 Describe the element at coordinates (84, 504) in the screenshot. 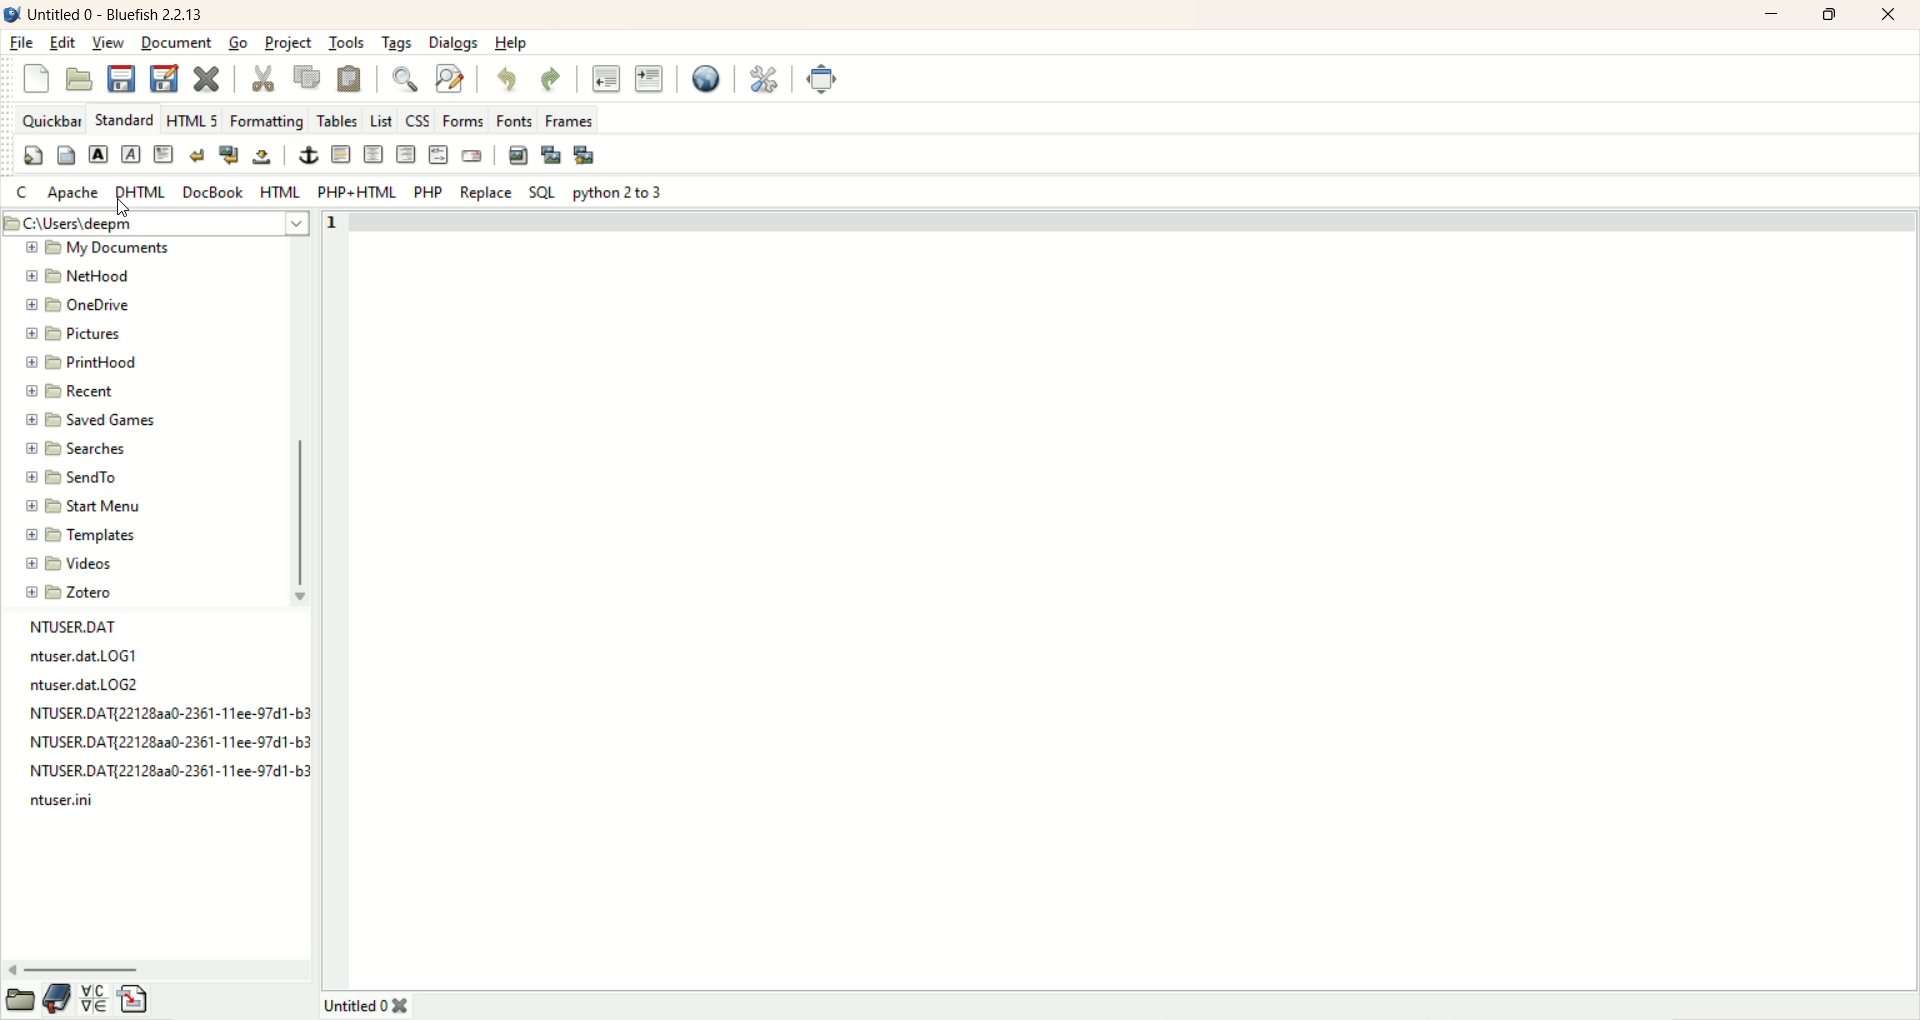

I see `start menu` at that location.